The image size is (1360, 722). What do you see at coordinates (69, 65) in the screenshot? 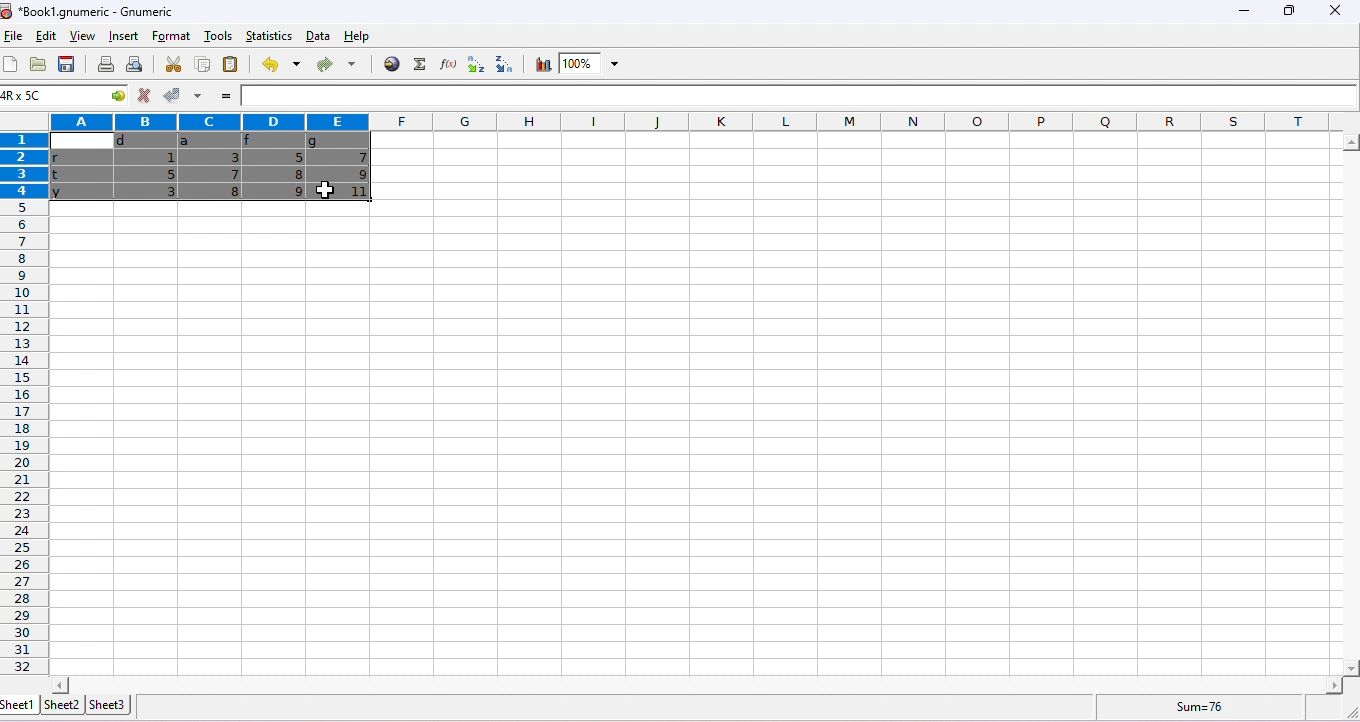
I see `save` at bounding box center [69, 65].